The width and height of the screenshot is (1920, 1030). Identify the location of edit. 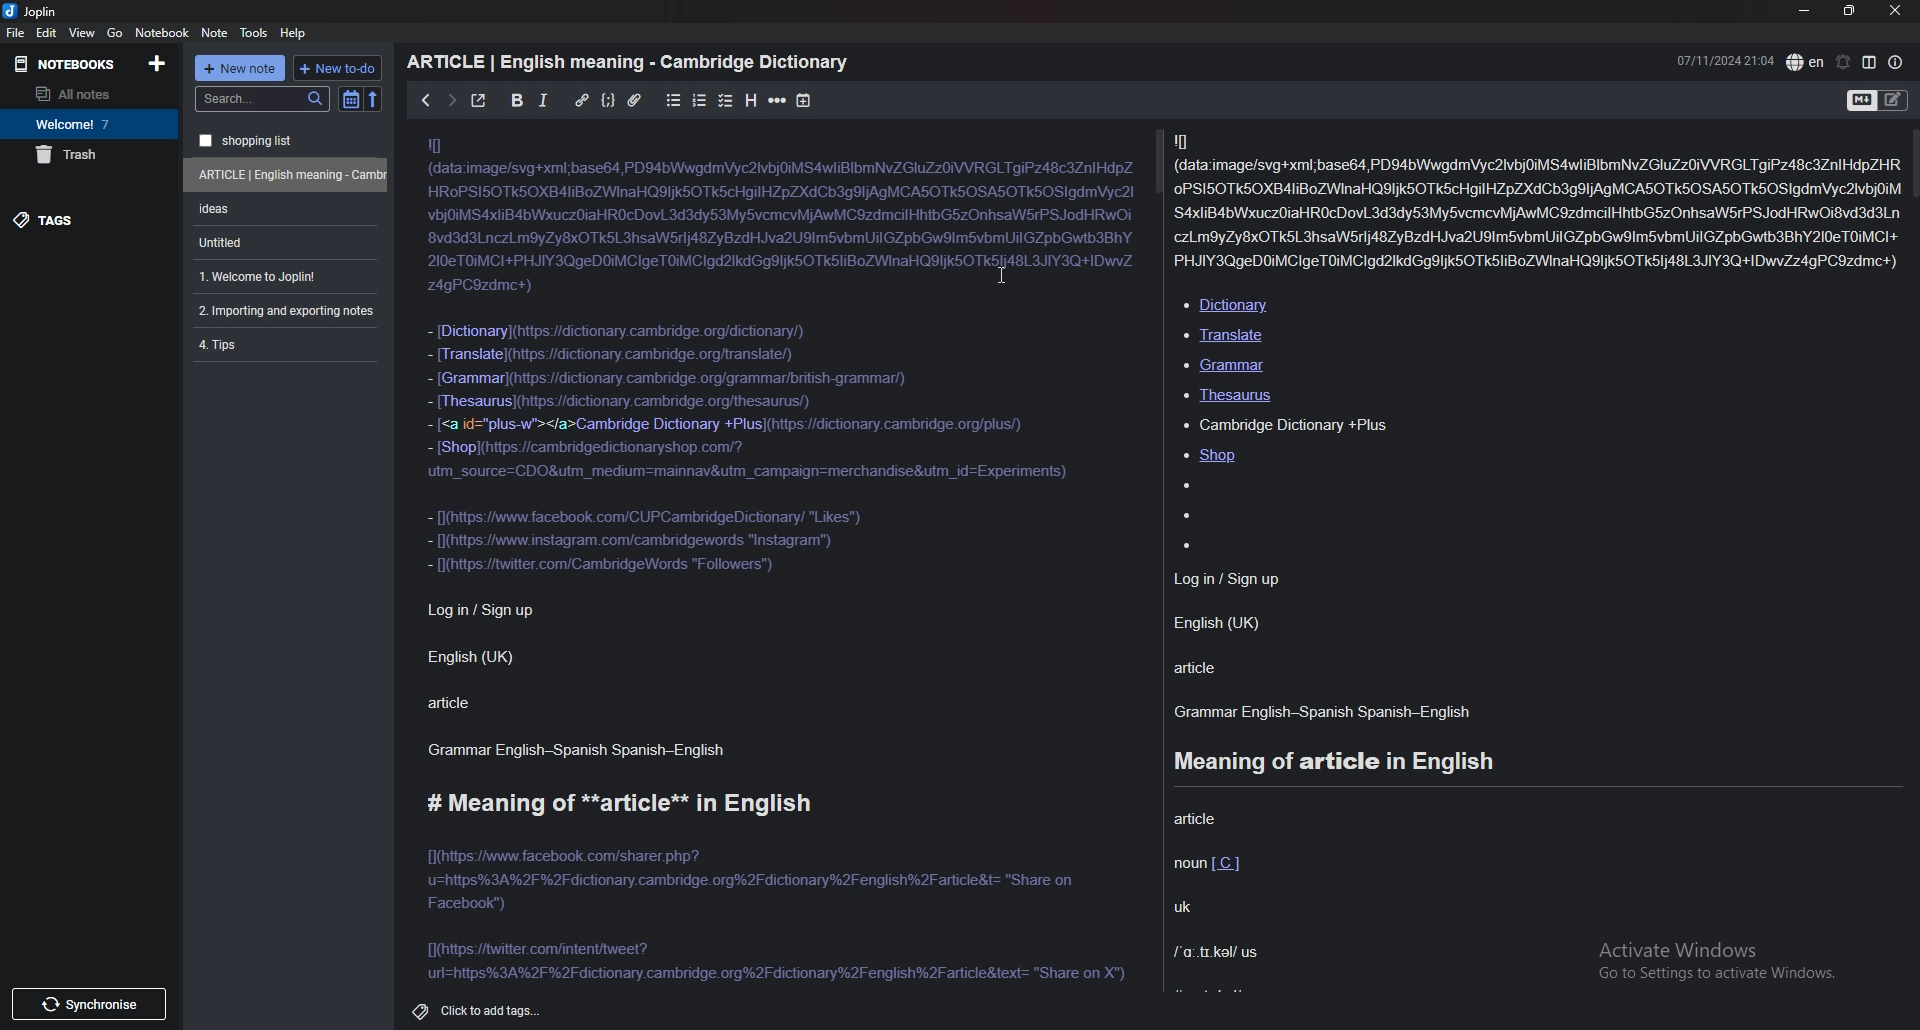
(47, 32).